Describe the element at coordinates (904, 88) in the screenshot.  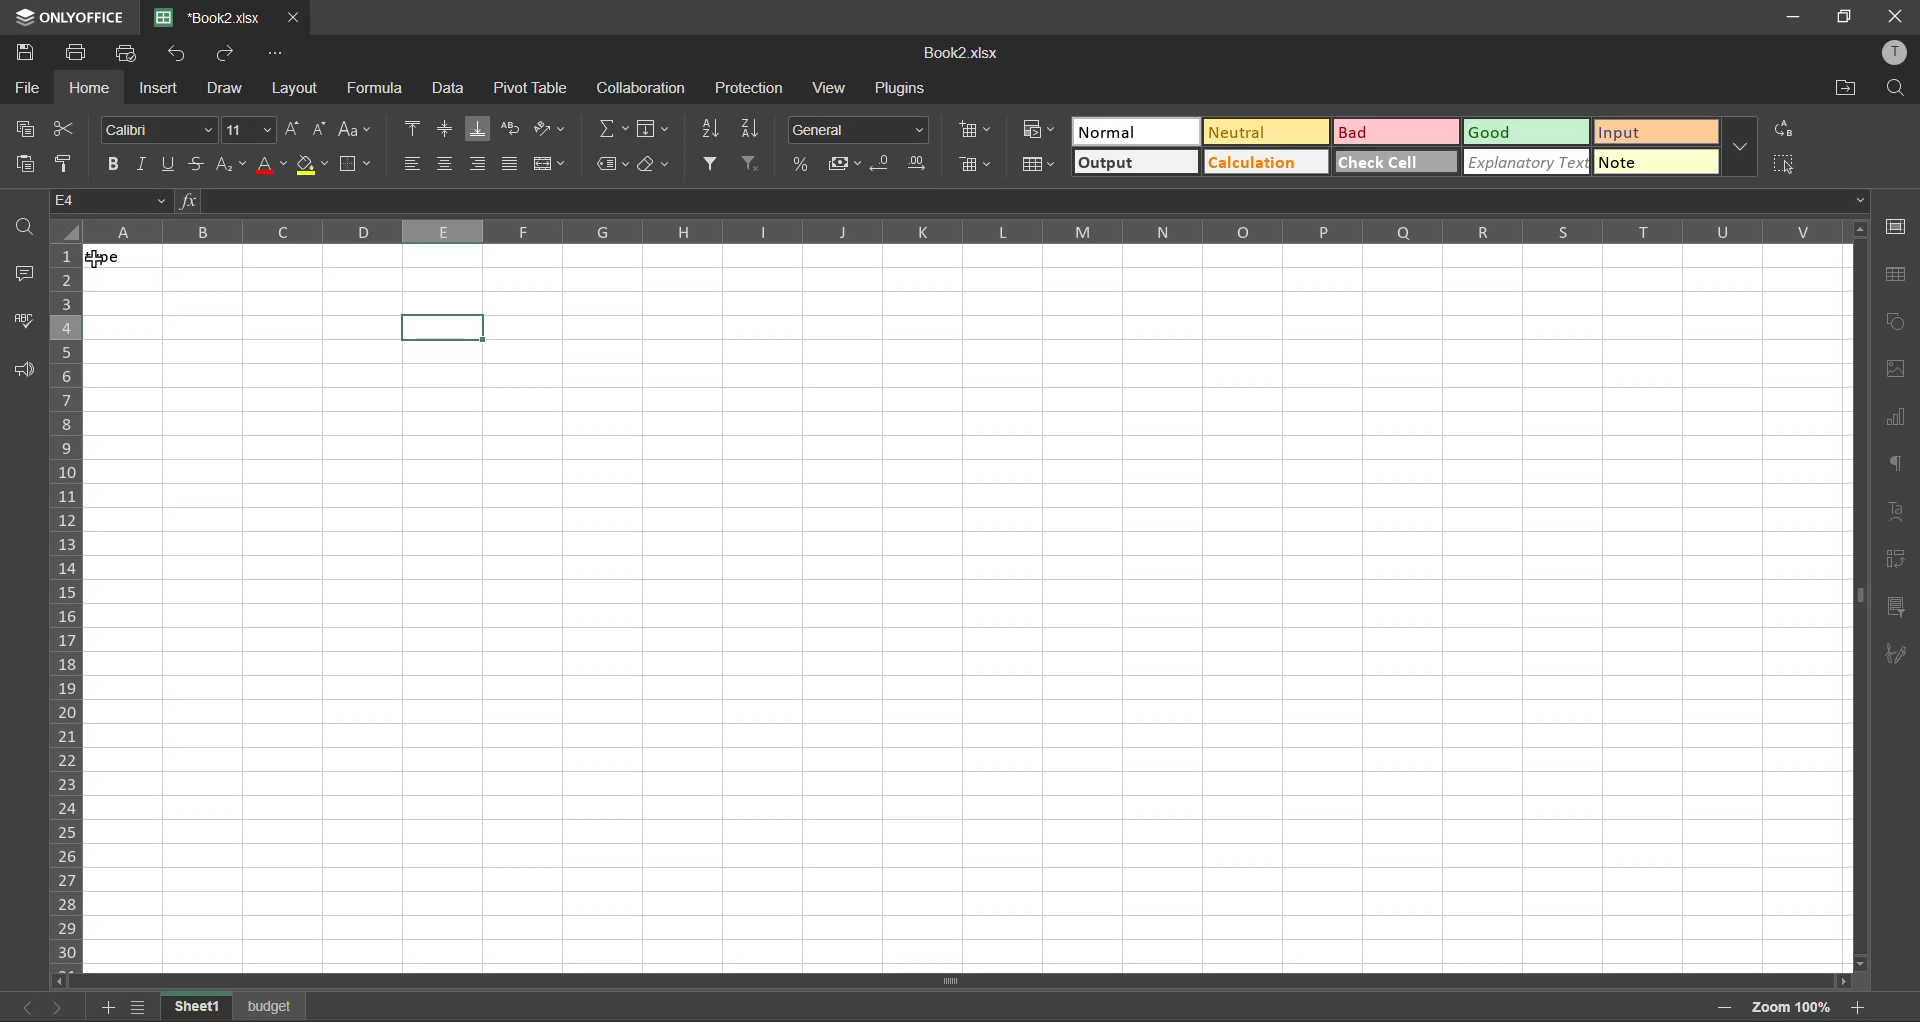
I see `plugins` at that location.